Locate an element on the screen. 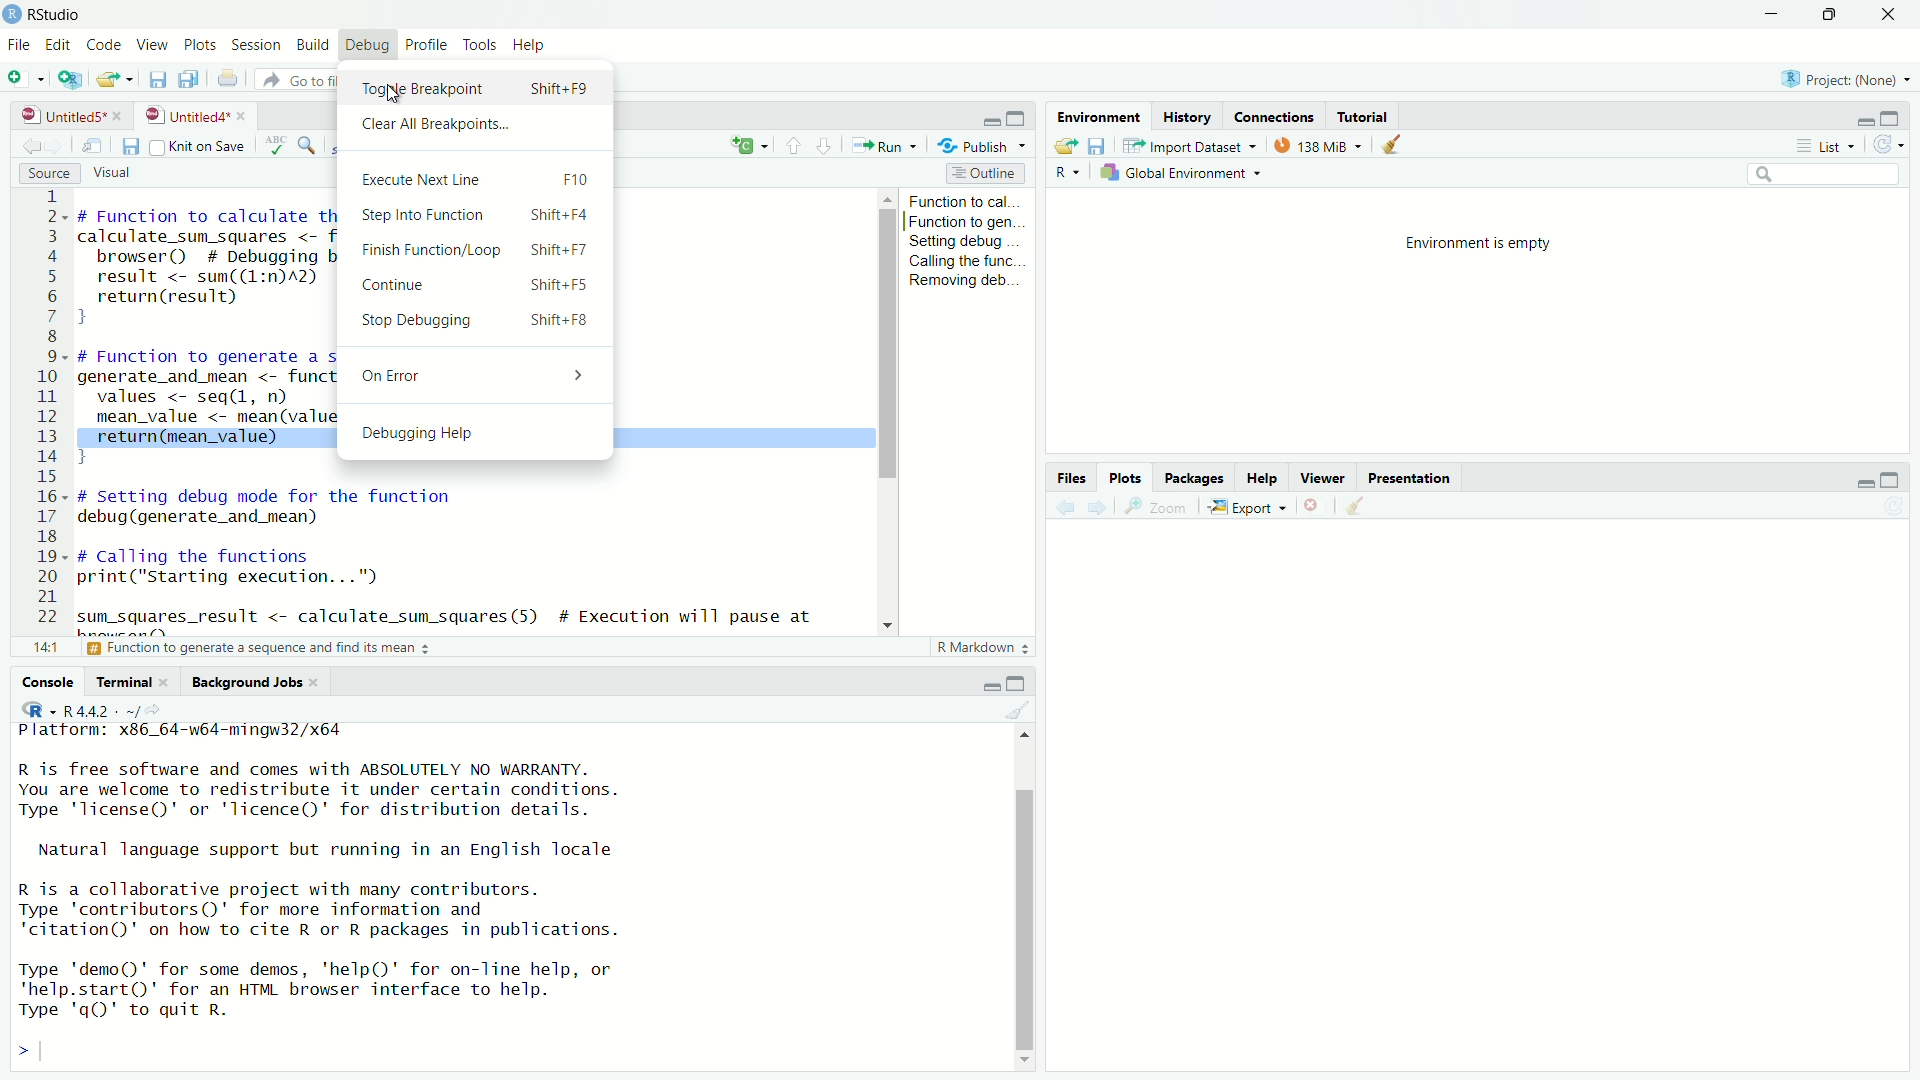 The height and width of the screenshot is (1080, 1920). environment is located at coordinates (1097, 113).